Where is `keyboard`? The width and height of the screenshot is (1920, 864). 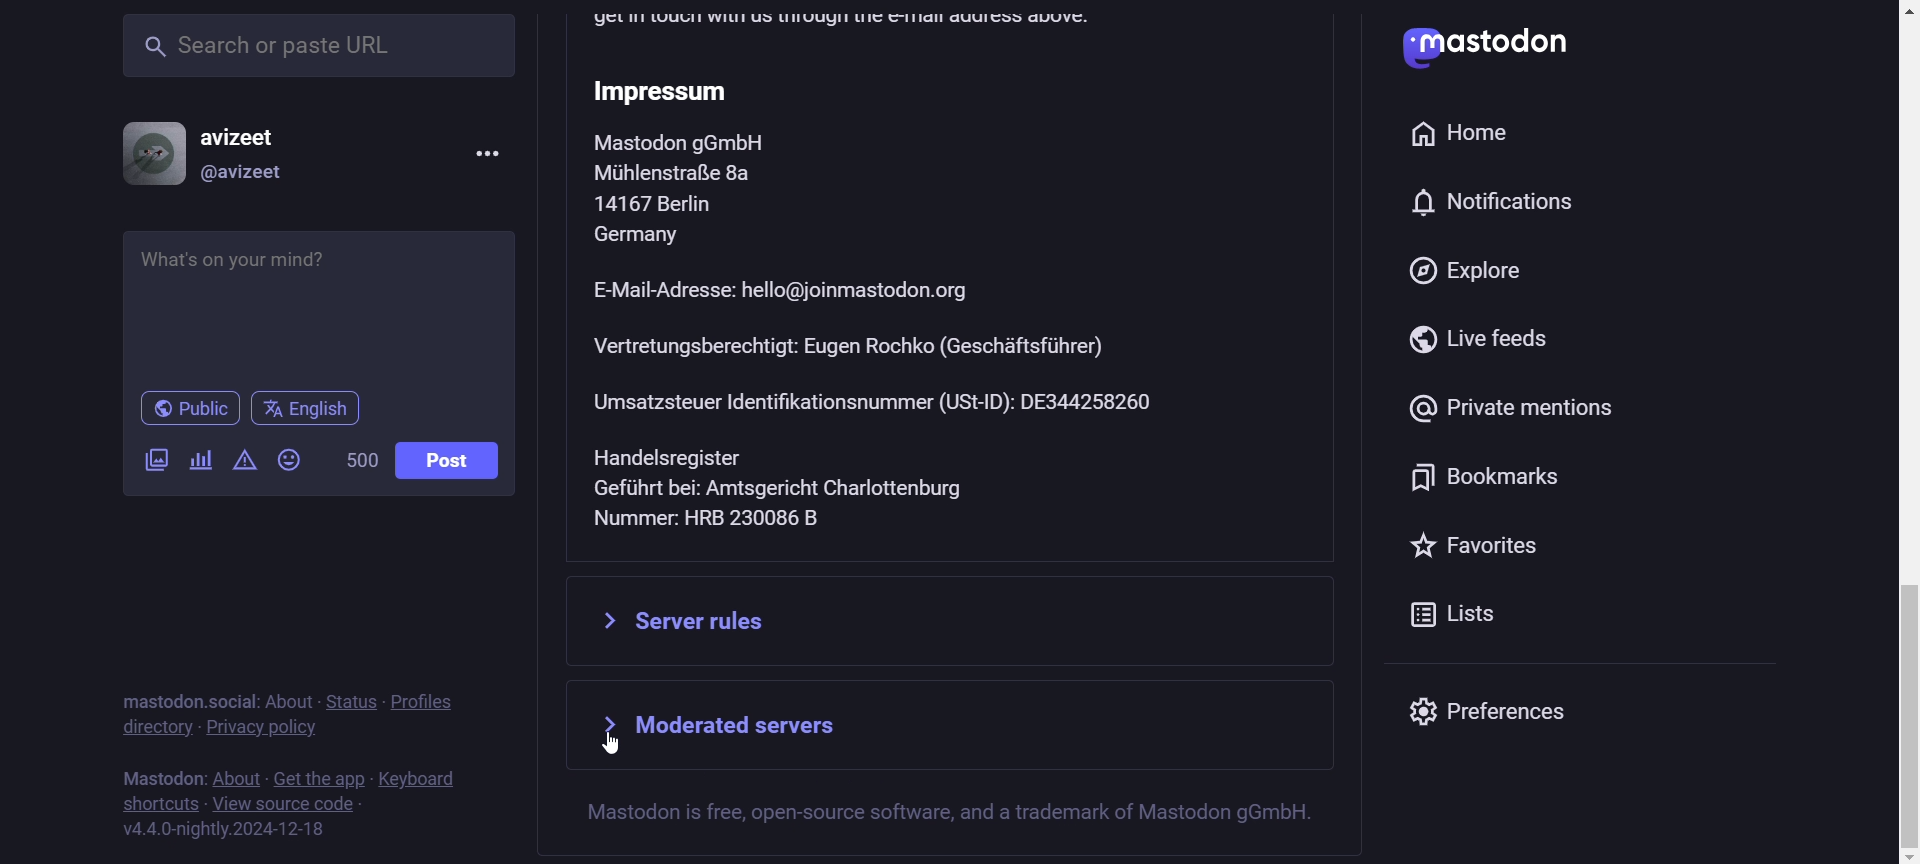
keyboard is located at coordinates (423, 776).